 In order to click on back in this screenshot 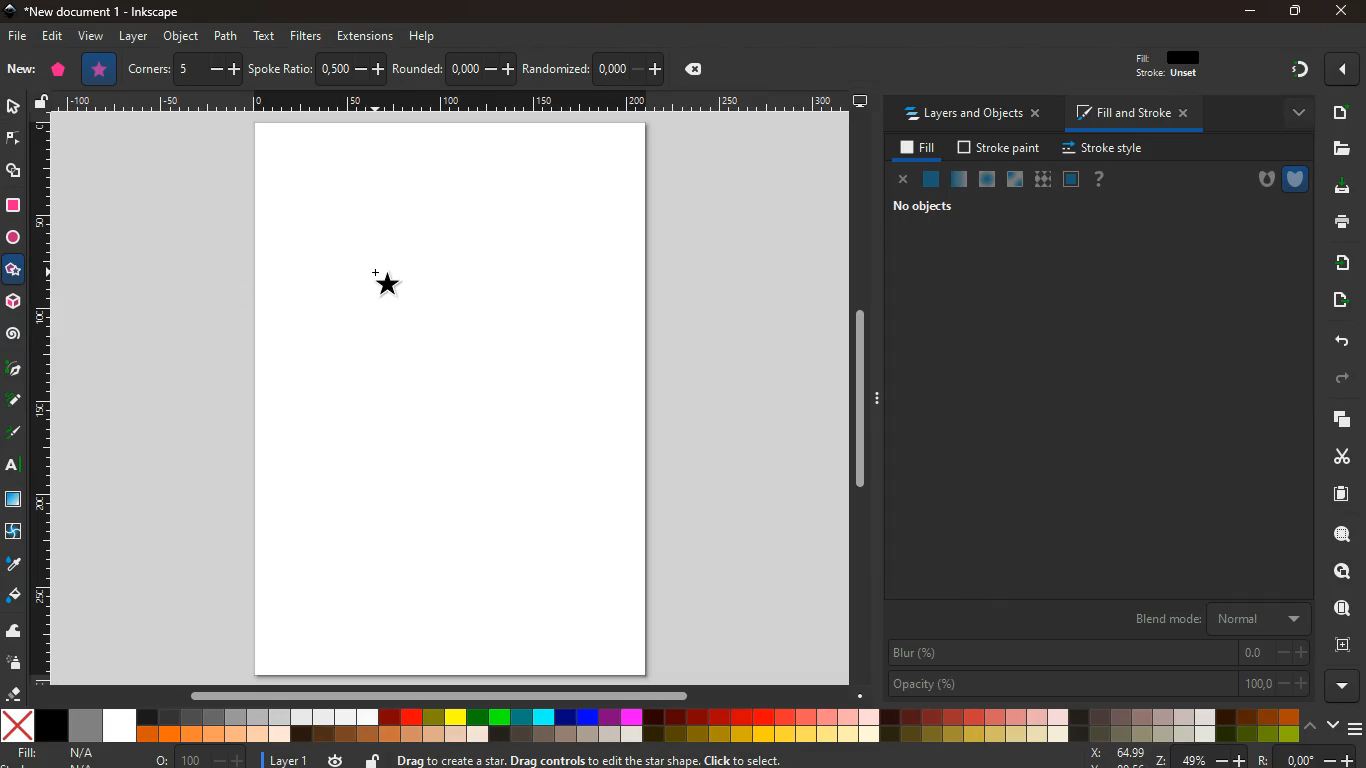, I will do `click(1337, 342)`.